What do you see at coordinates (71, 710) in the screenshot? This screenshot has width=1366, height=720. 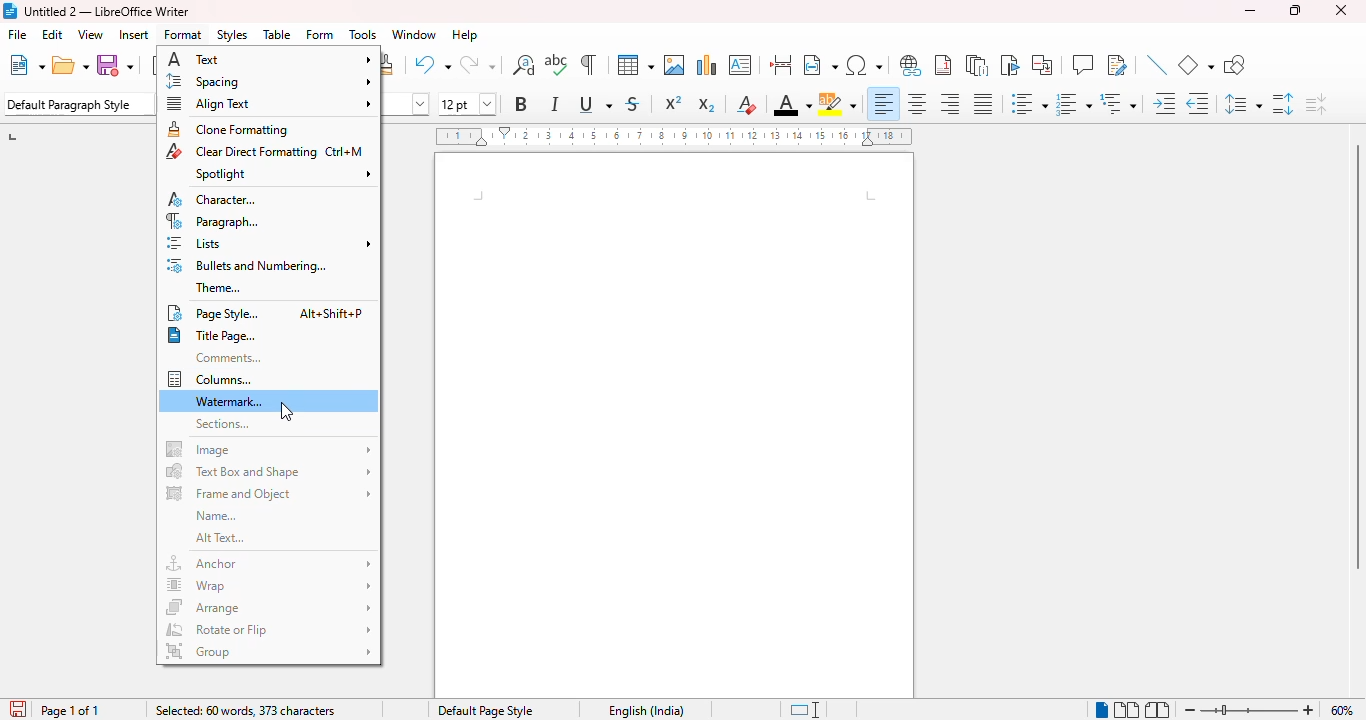 I see `page 1 of 1` at bounding box center [71, 710].